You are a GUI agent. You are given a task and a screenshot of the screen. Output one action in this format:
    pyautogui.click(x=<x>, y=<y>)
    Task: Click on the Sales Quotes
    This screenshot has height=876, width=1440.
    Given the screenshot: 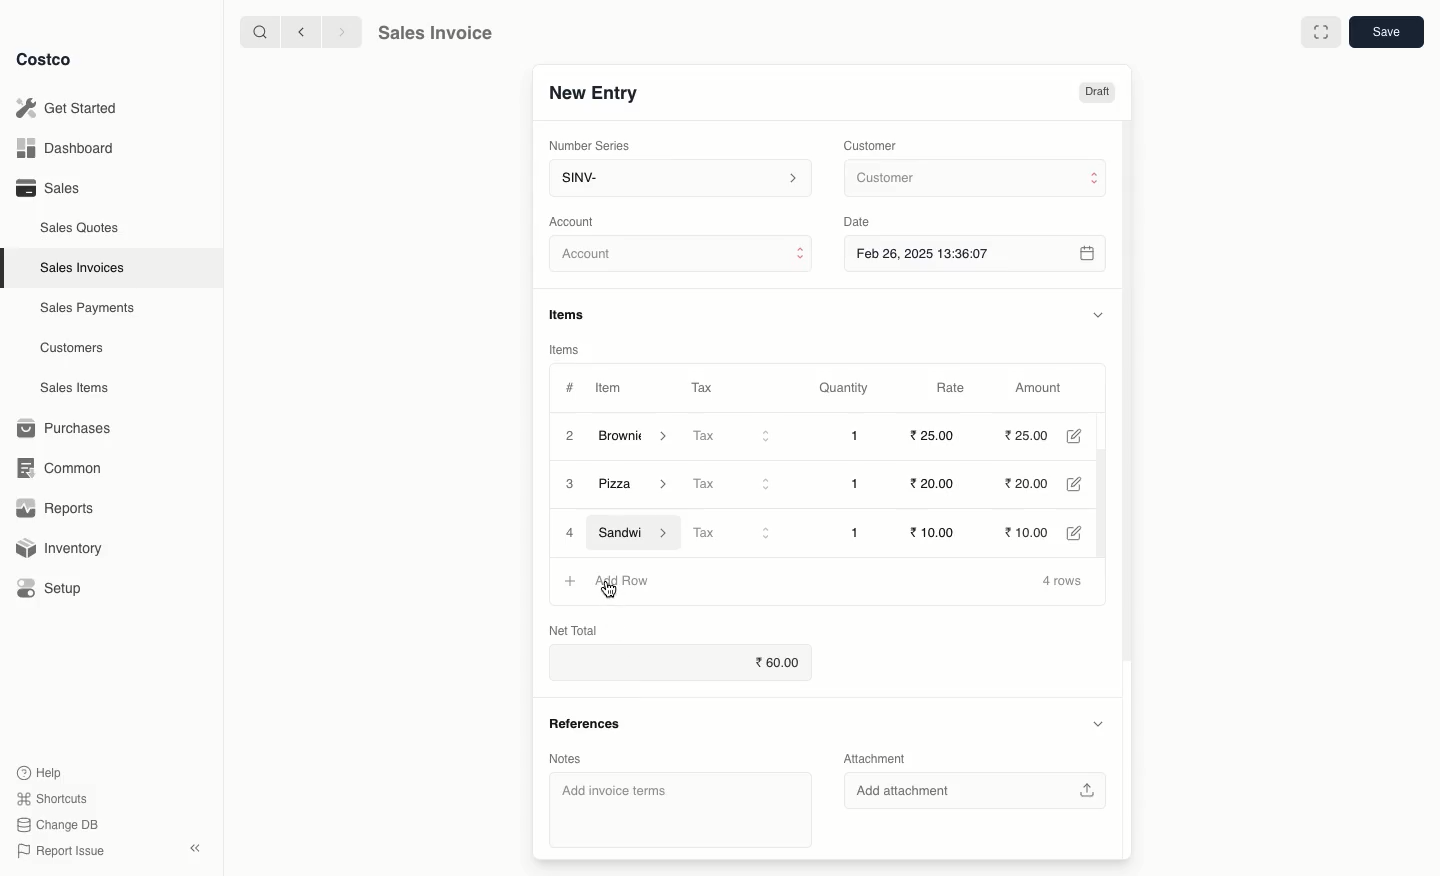 What is the action you would take?
    pyautogui.click(x=82, y=227)
    